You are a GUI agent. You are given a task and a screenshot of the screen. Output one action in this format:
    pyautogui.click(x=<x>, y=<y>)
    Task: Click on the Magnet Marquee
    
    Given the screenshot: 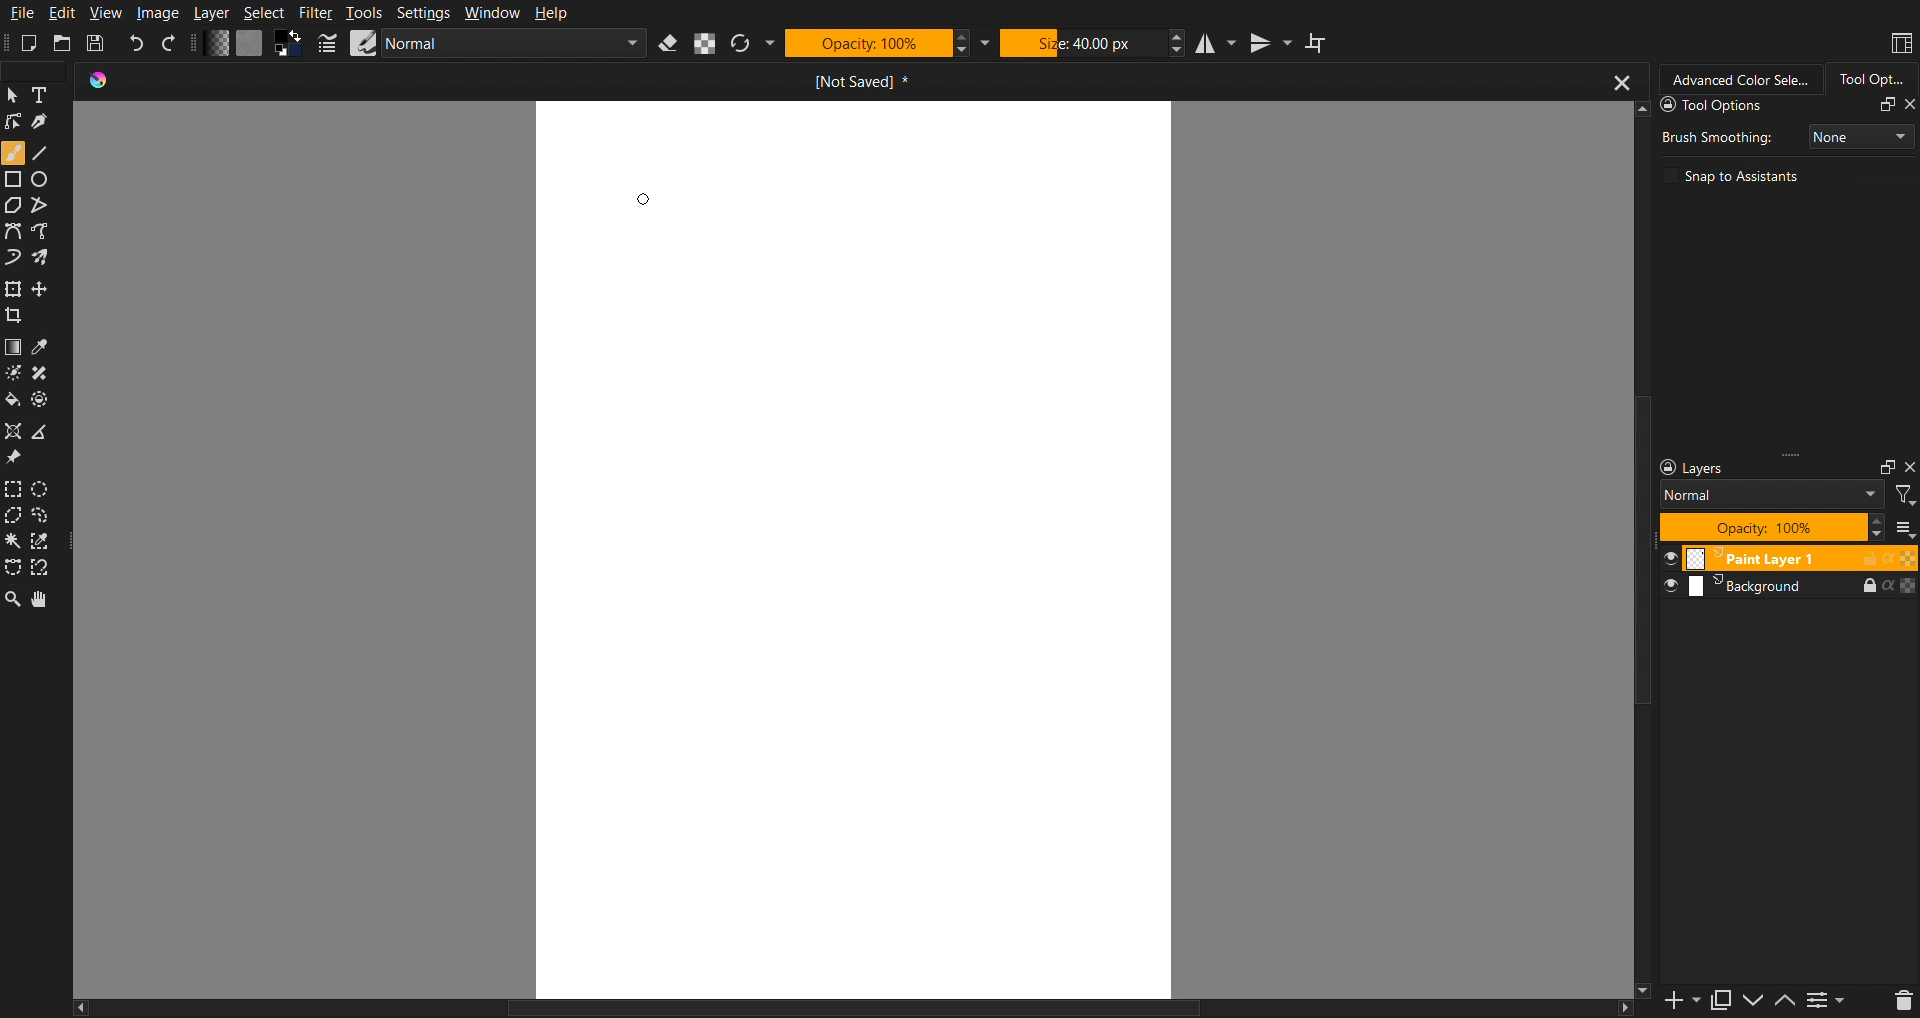 What is the action you would take?
    pyautogui.click(x=46, y=569)
    